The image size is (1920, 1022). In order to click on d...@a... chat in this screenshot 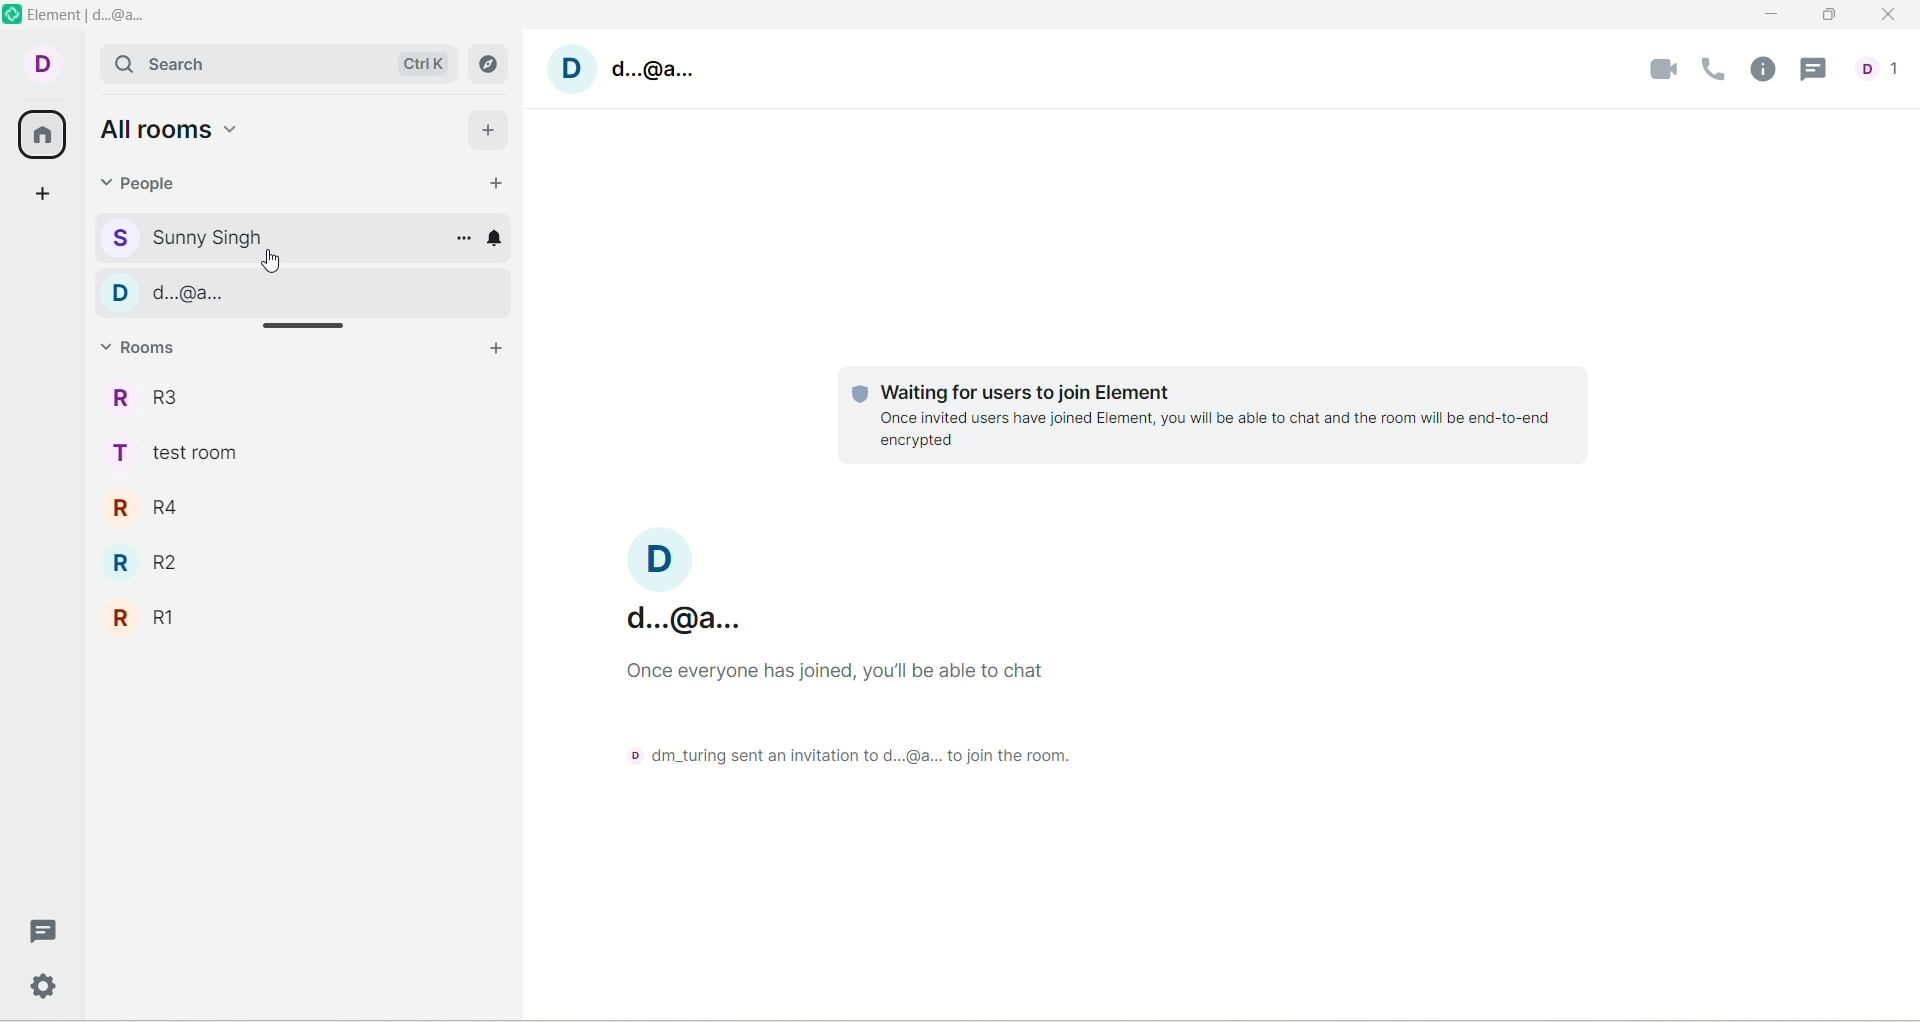, I will do `click(299, 293)`.